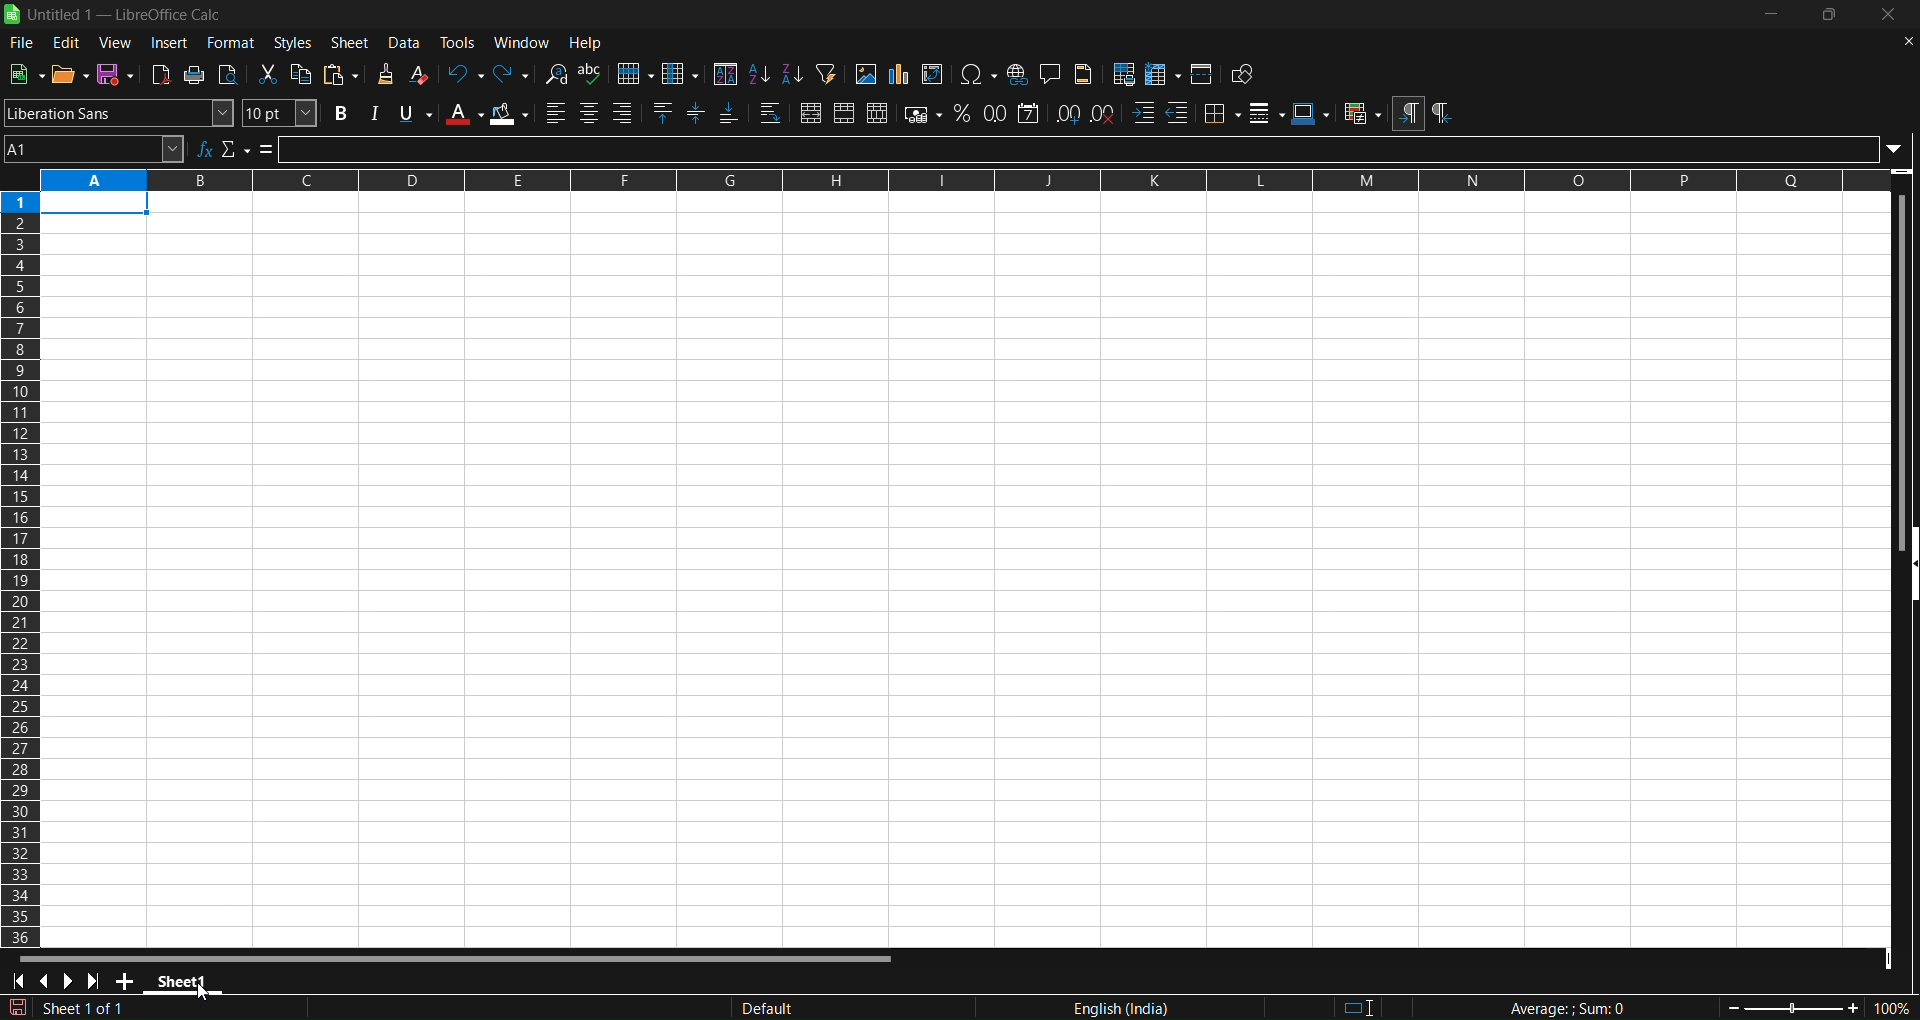 The width and height of the screenshot is (1920, 1020). Describe the element at coordinates (457, 956) in the screenshot. I see `horizontal scroll bar` at that location.